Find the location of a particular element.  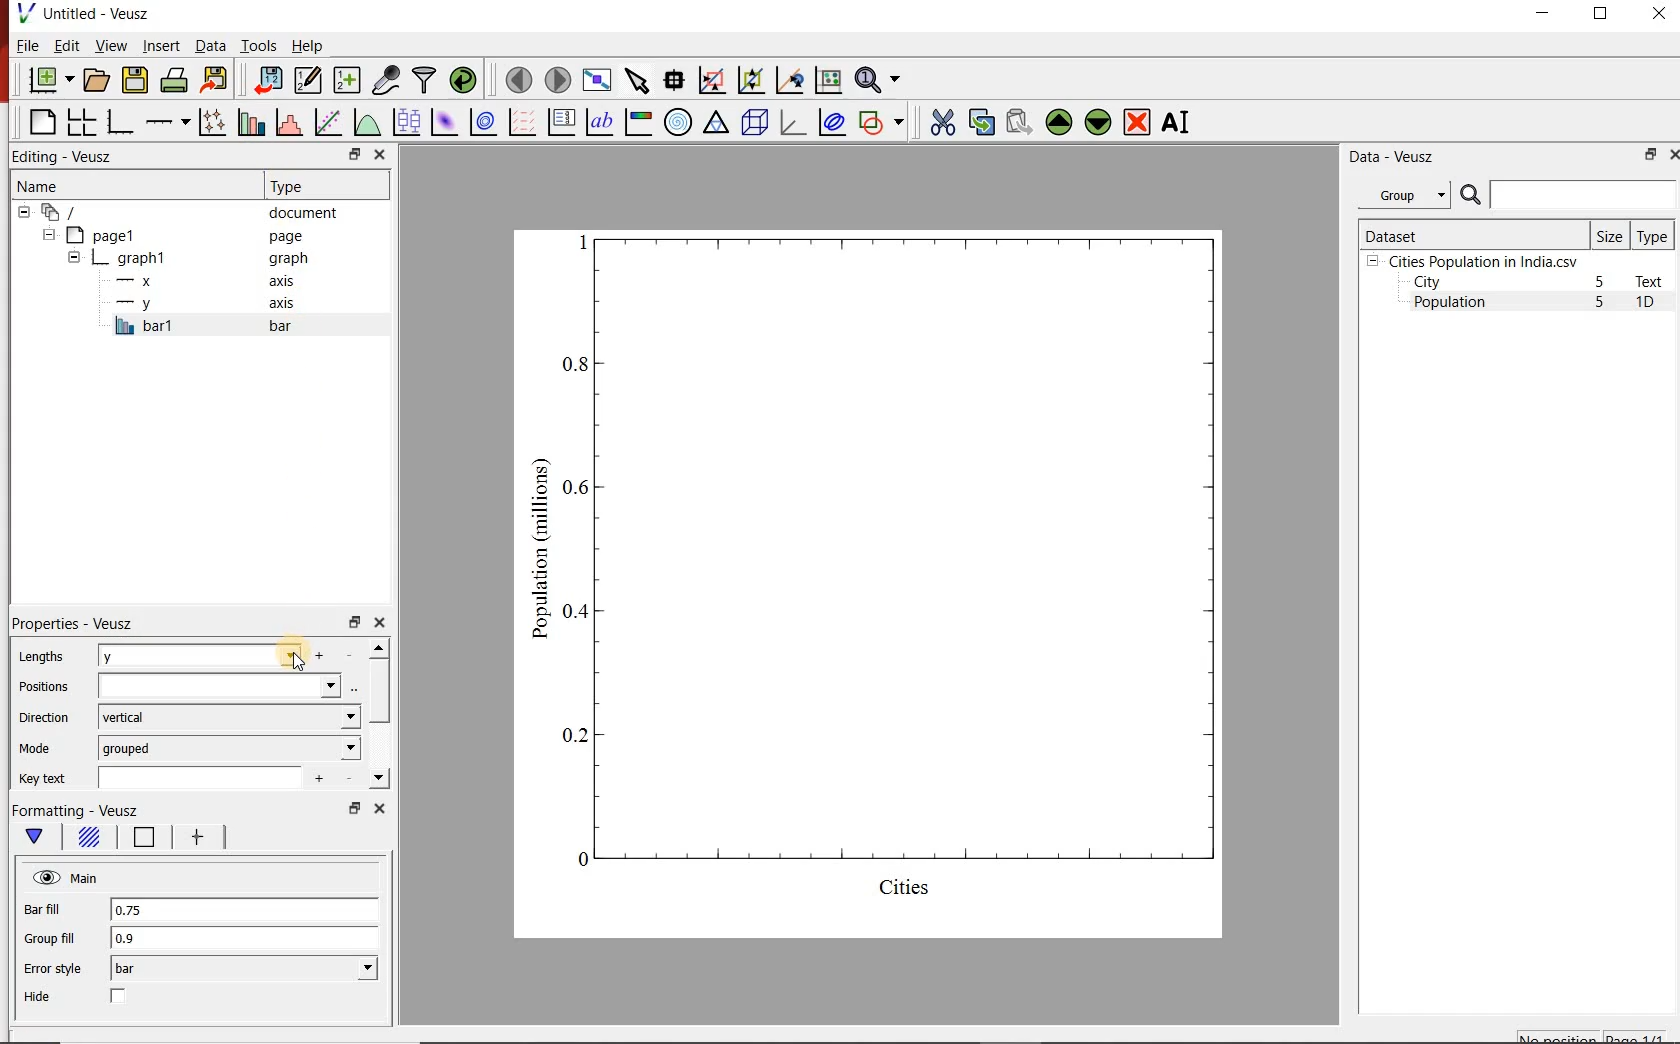

RESTORE is located at coordinates (1601, 14).